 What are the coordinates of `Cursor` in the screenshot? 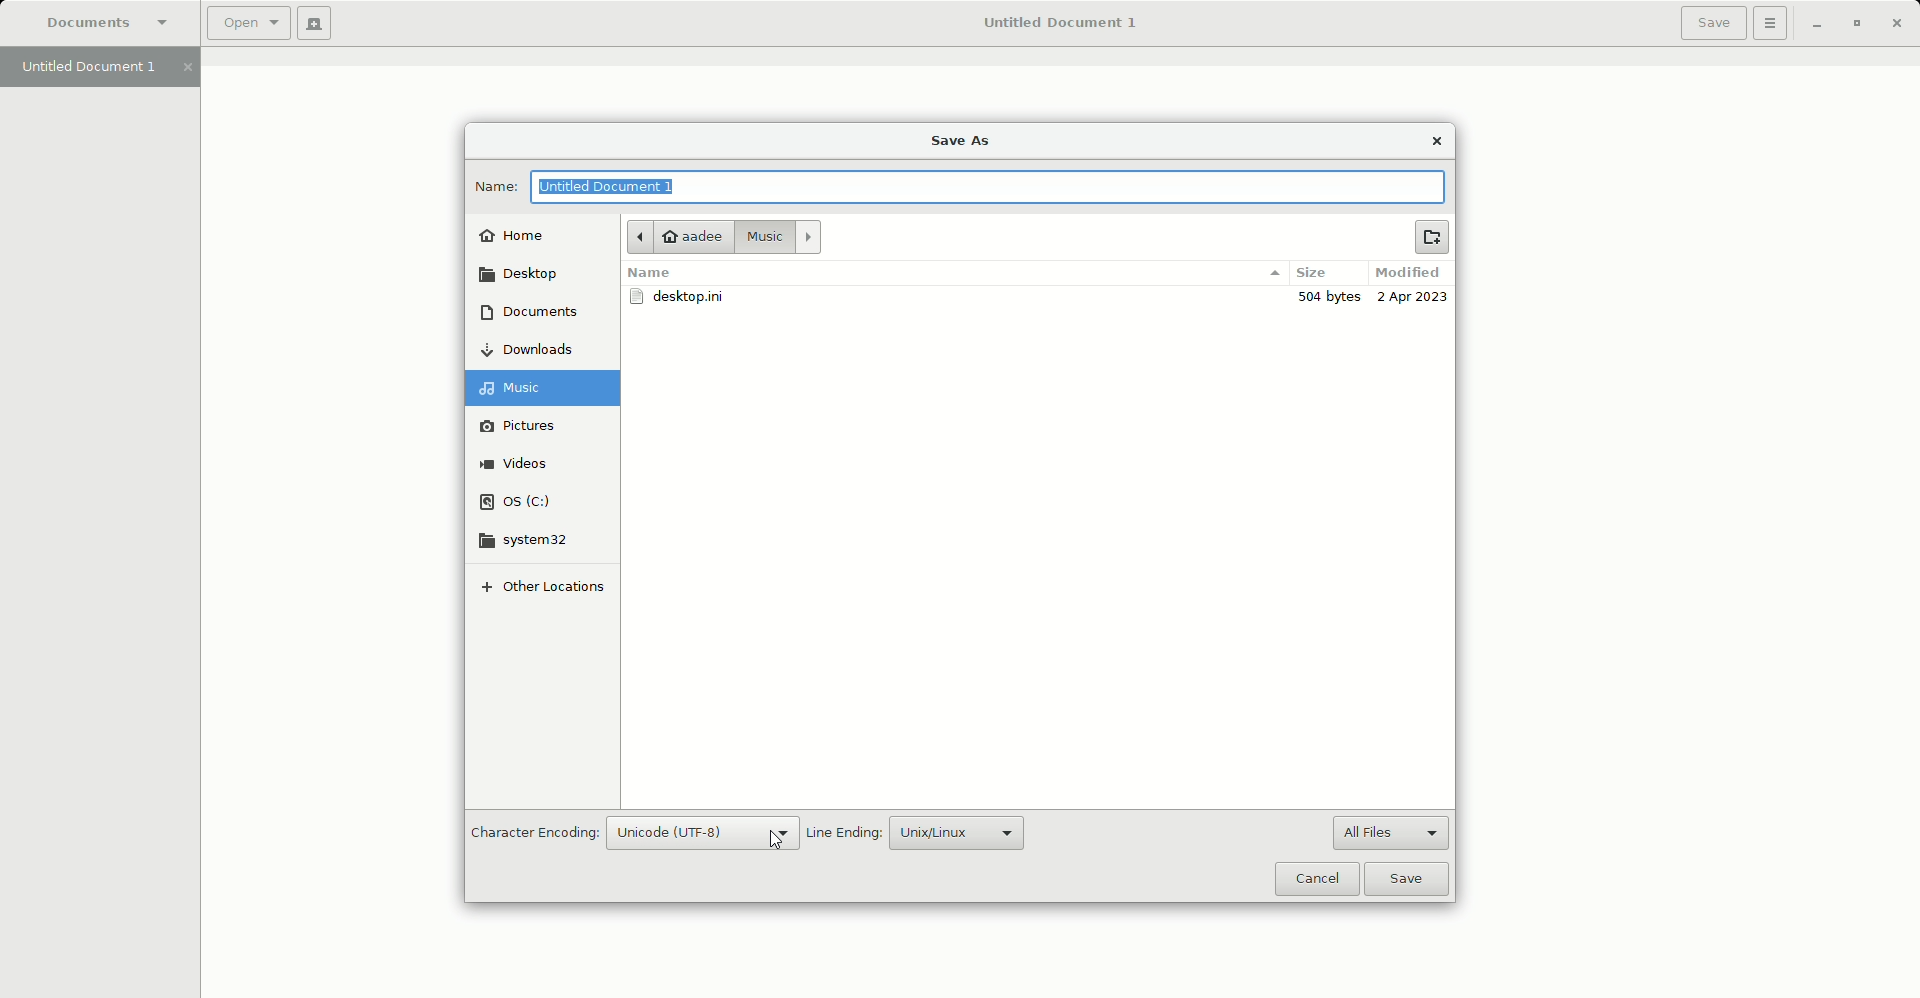 It's located at (774, 842).